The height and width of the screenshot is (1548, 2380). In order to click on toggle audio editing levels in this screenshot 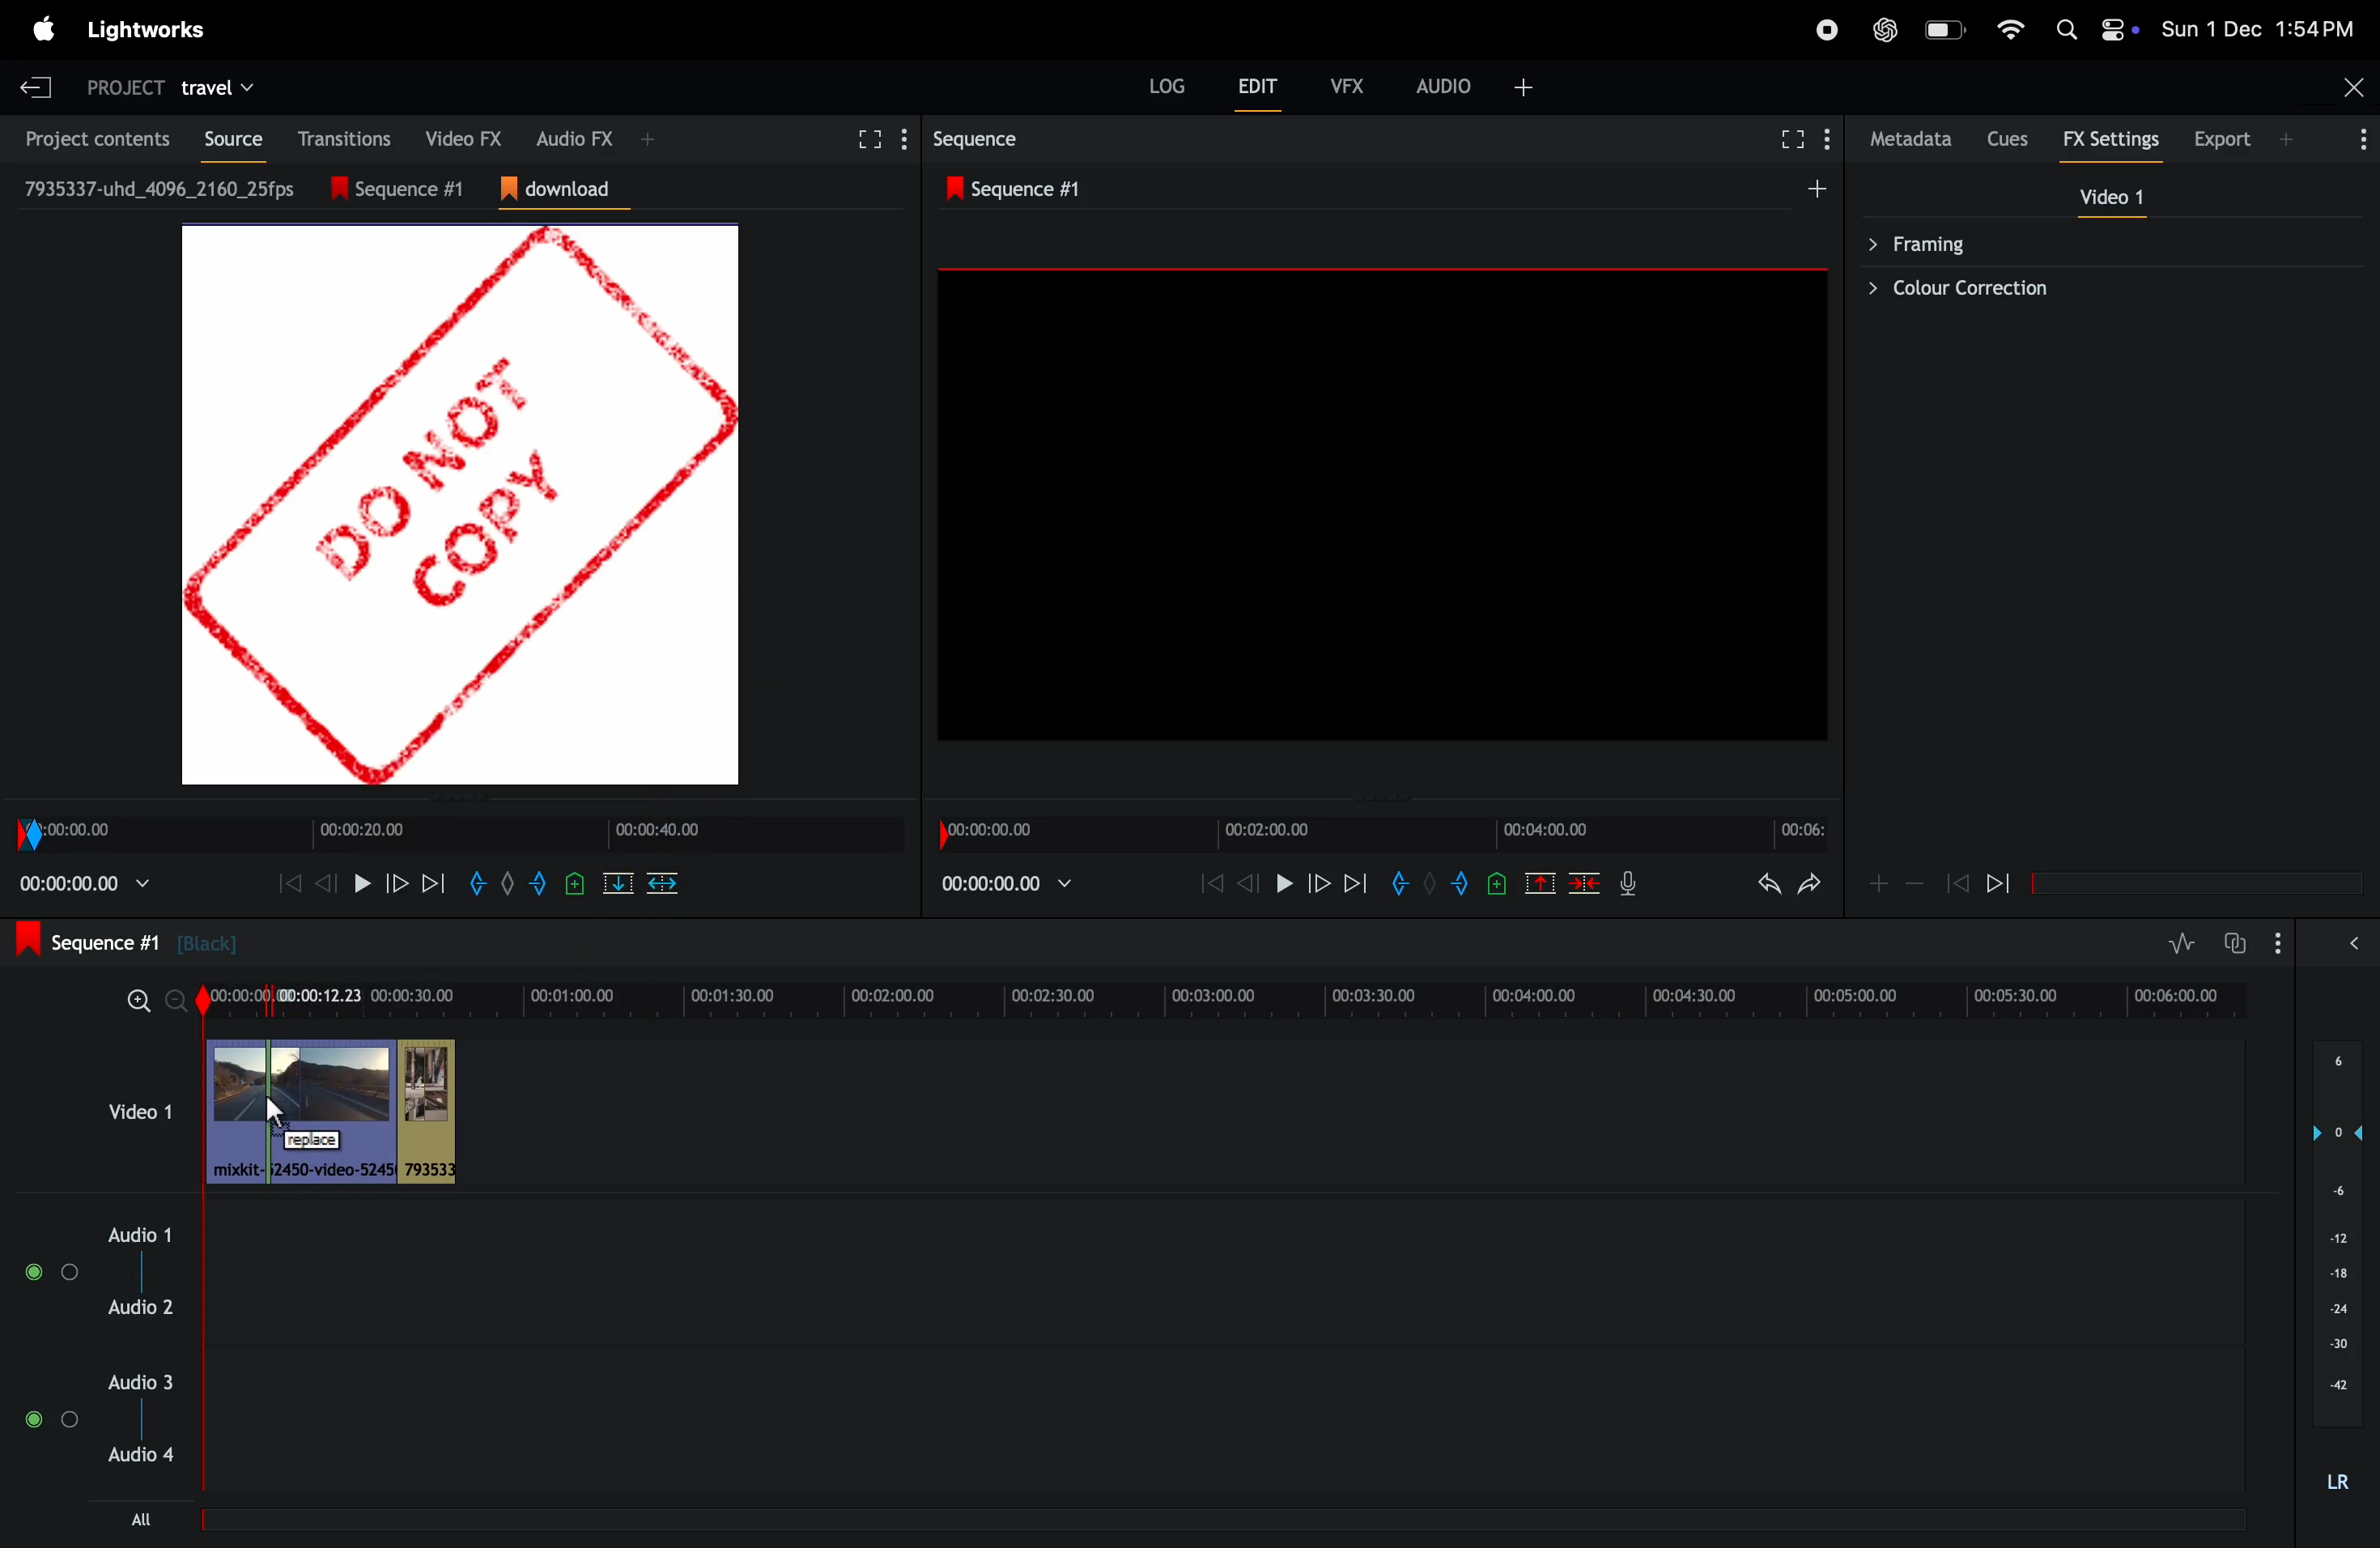, I will do `click(2181, 943)`.